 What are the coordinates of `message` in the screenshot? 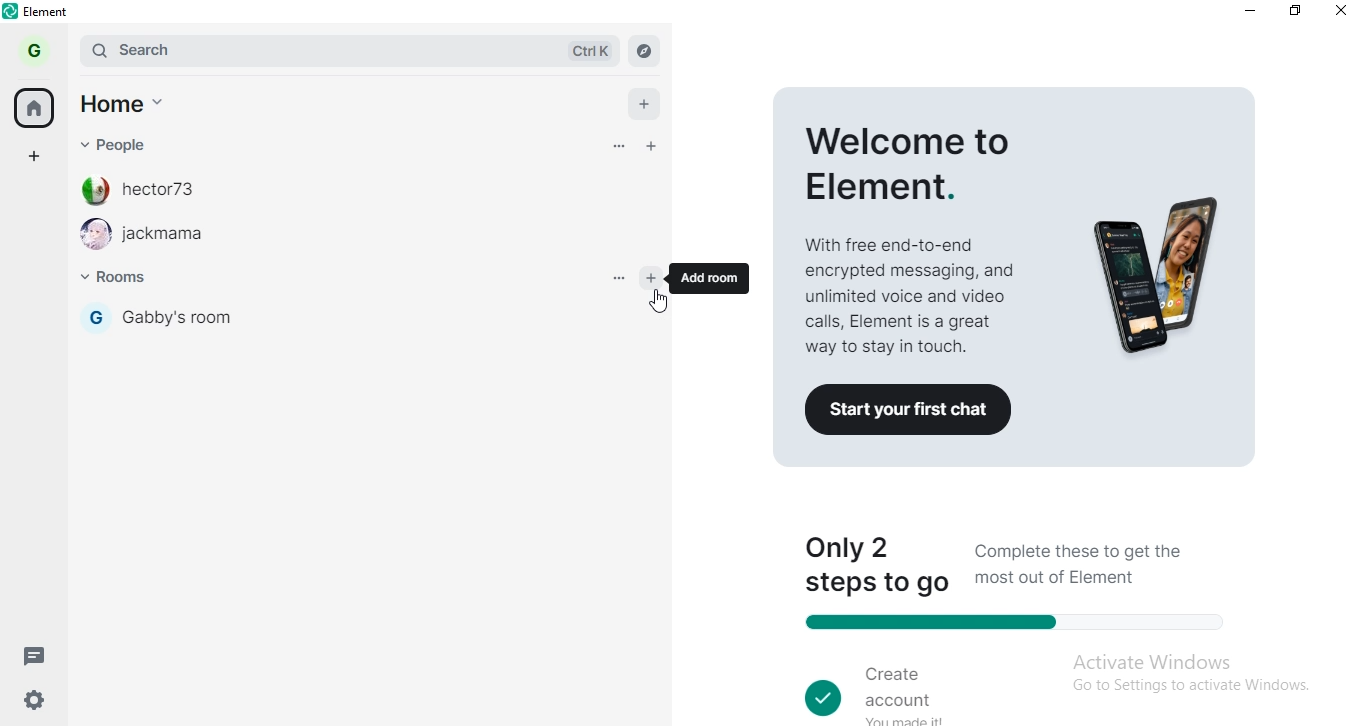 It's located at (41, 658).